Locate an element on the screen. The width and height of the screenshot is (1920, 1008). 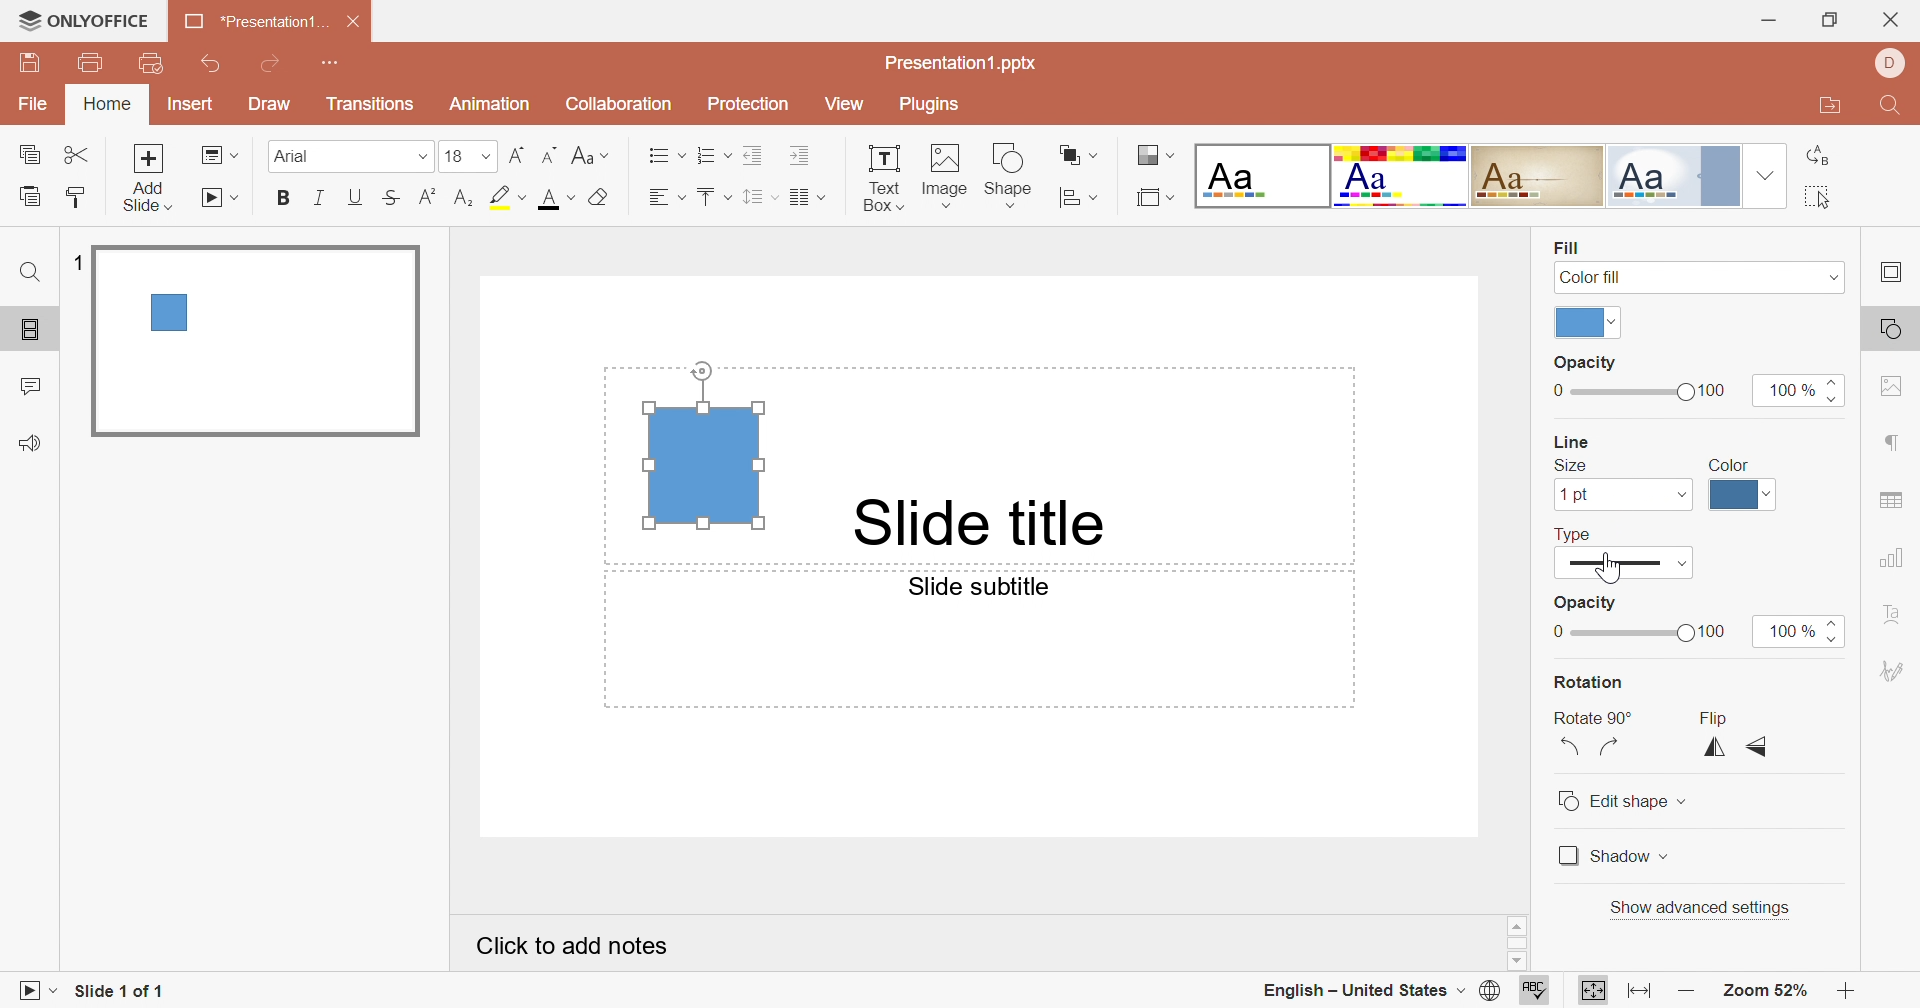
 is located at coordinates (1554, 391).